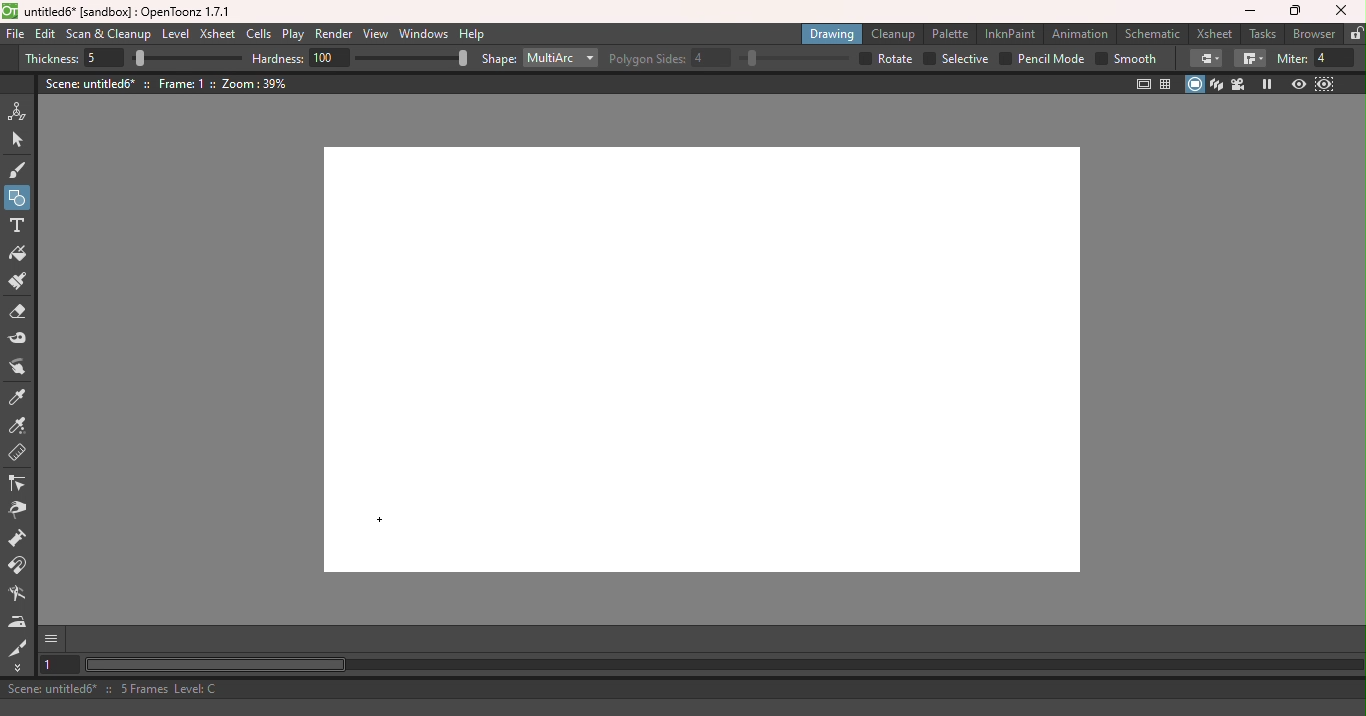 This screenshot has width=1366, height=716. Describe the element at coordinates (1152, 33) in the screenshot. I see `Schematic` at that location.